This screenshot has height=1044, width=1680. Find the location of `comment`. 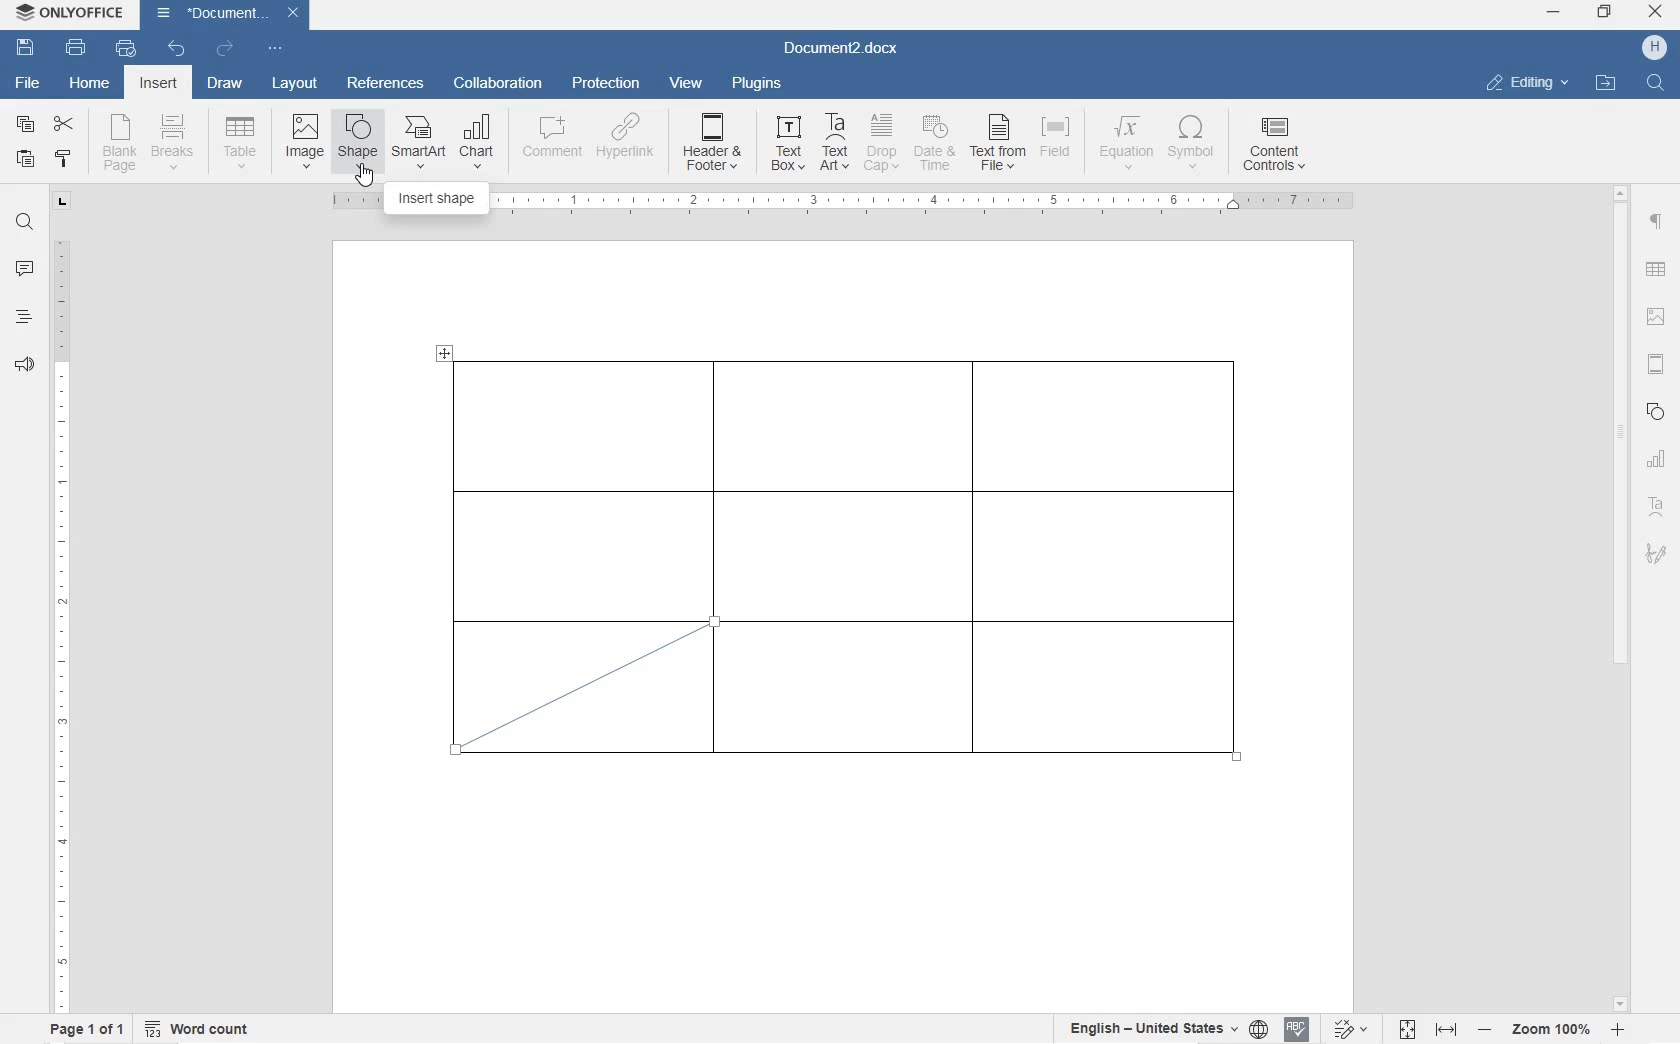

comment is located at coordinates (25, 270).